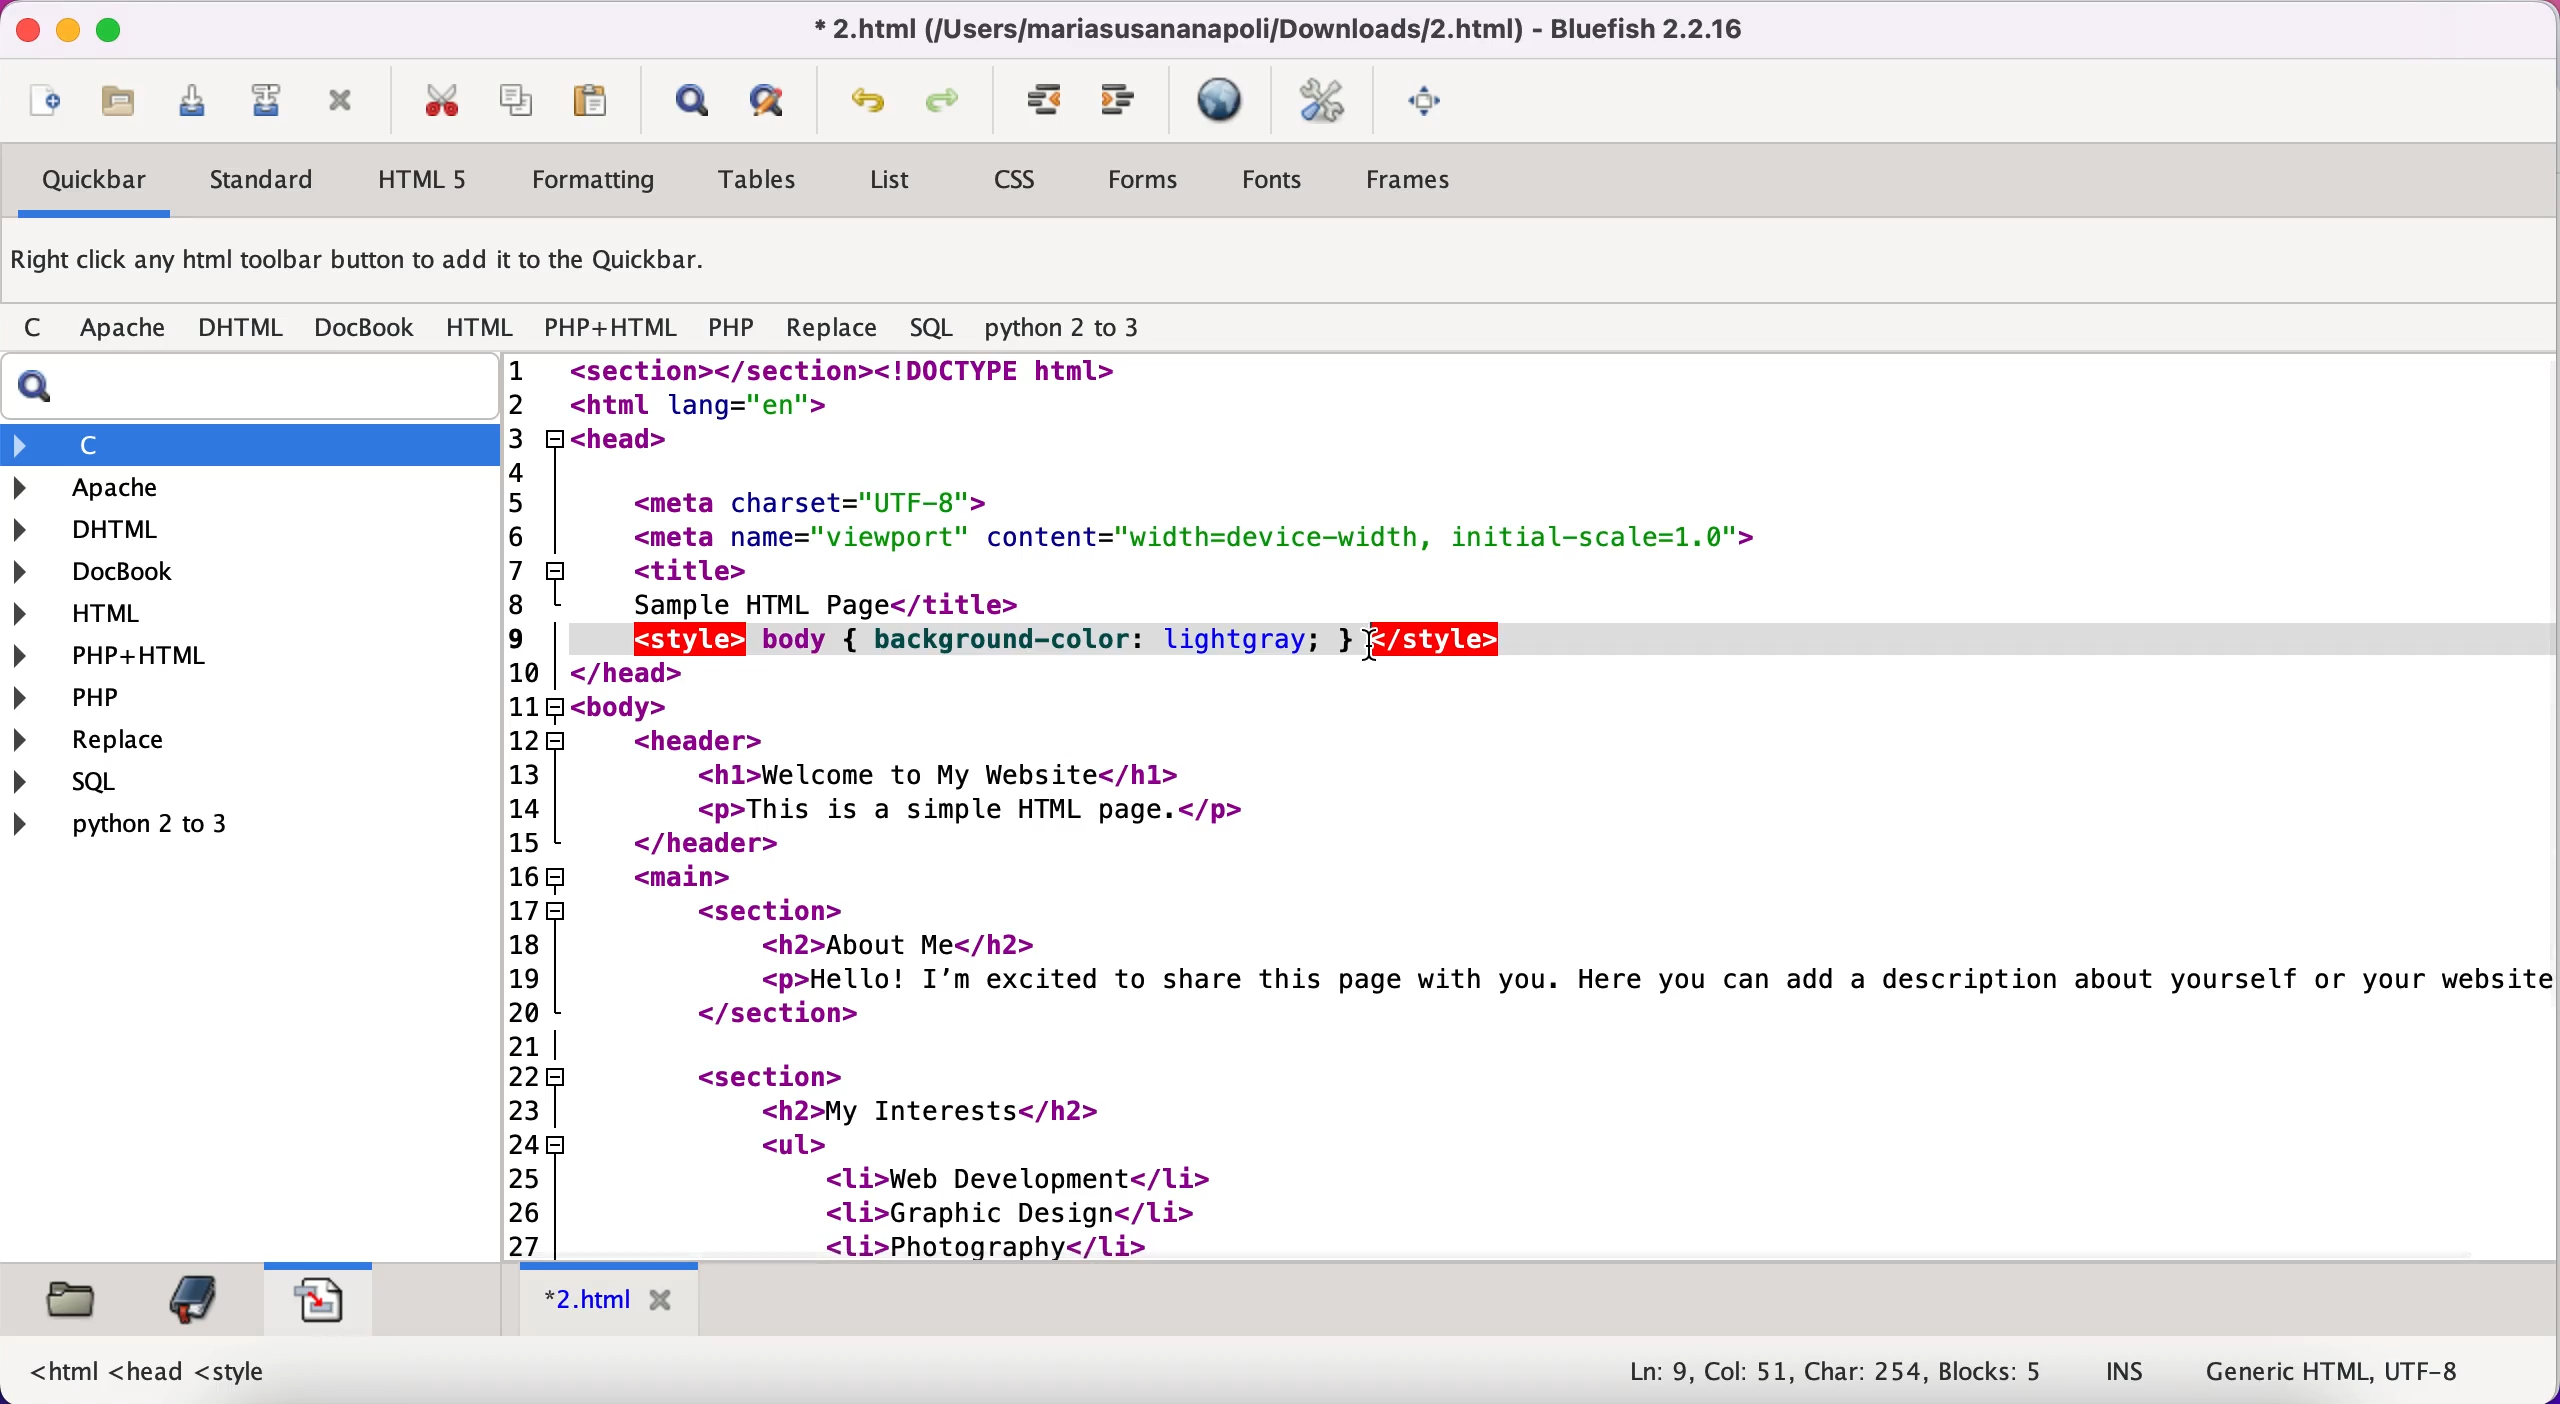  Describe the element at coordinates (126, 332) in the screenshot. I see `apache` at that location.